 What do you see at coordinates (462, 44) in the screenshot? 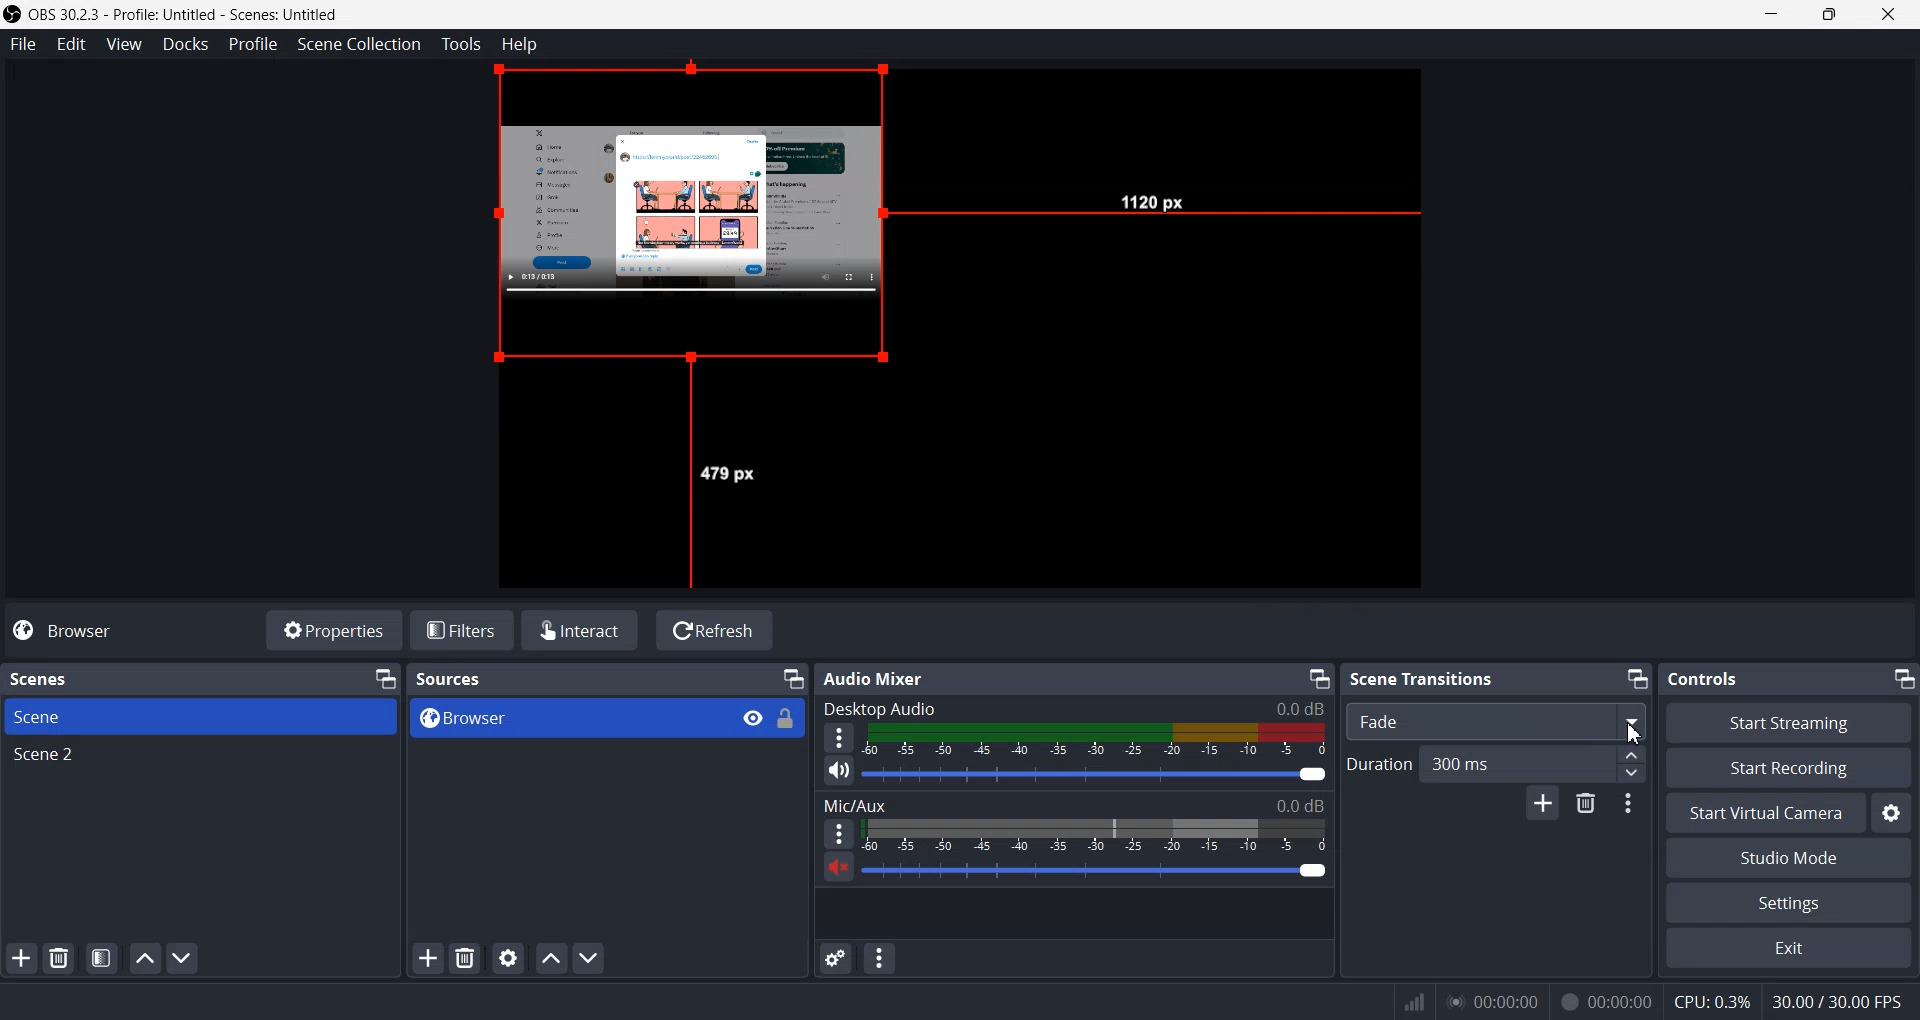
I see `Tools` at bounding box center [462, 44].